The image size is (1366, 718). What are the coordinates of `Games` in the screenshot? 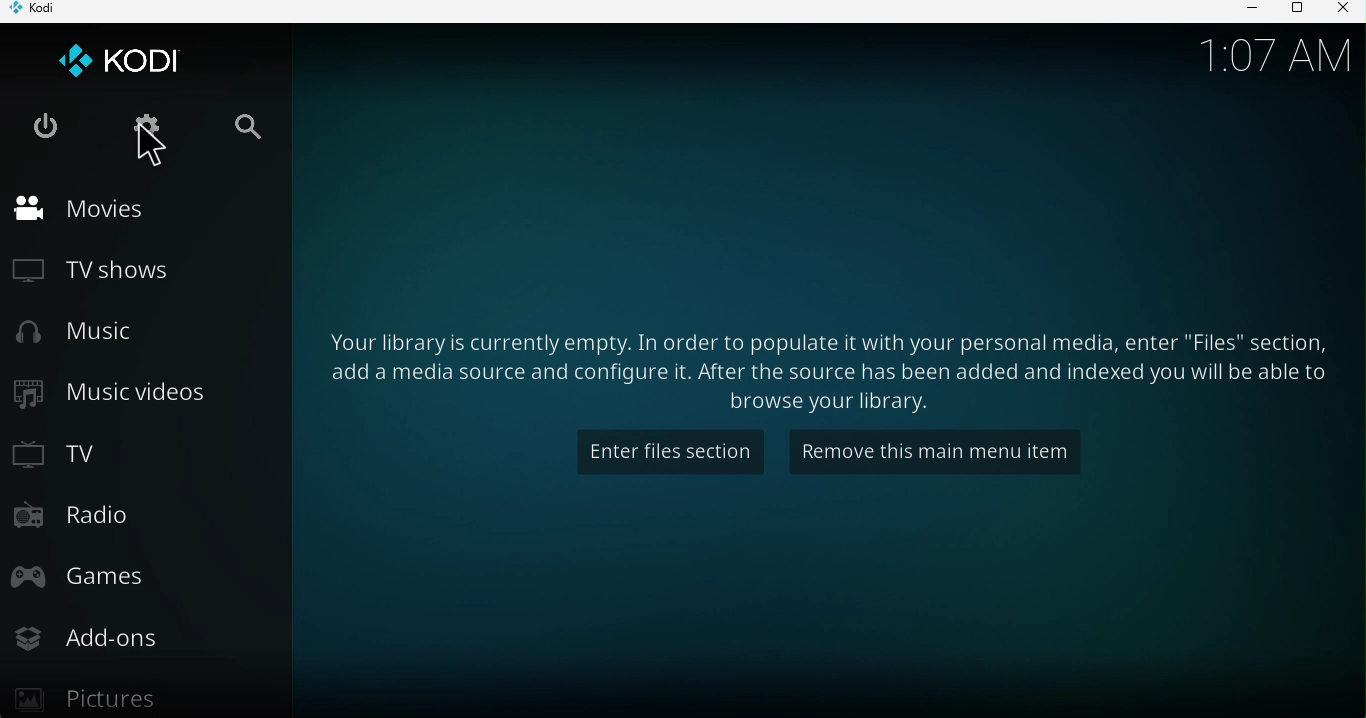 It's located at (104, 584).